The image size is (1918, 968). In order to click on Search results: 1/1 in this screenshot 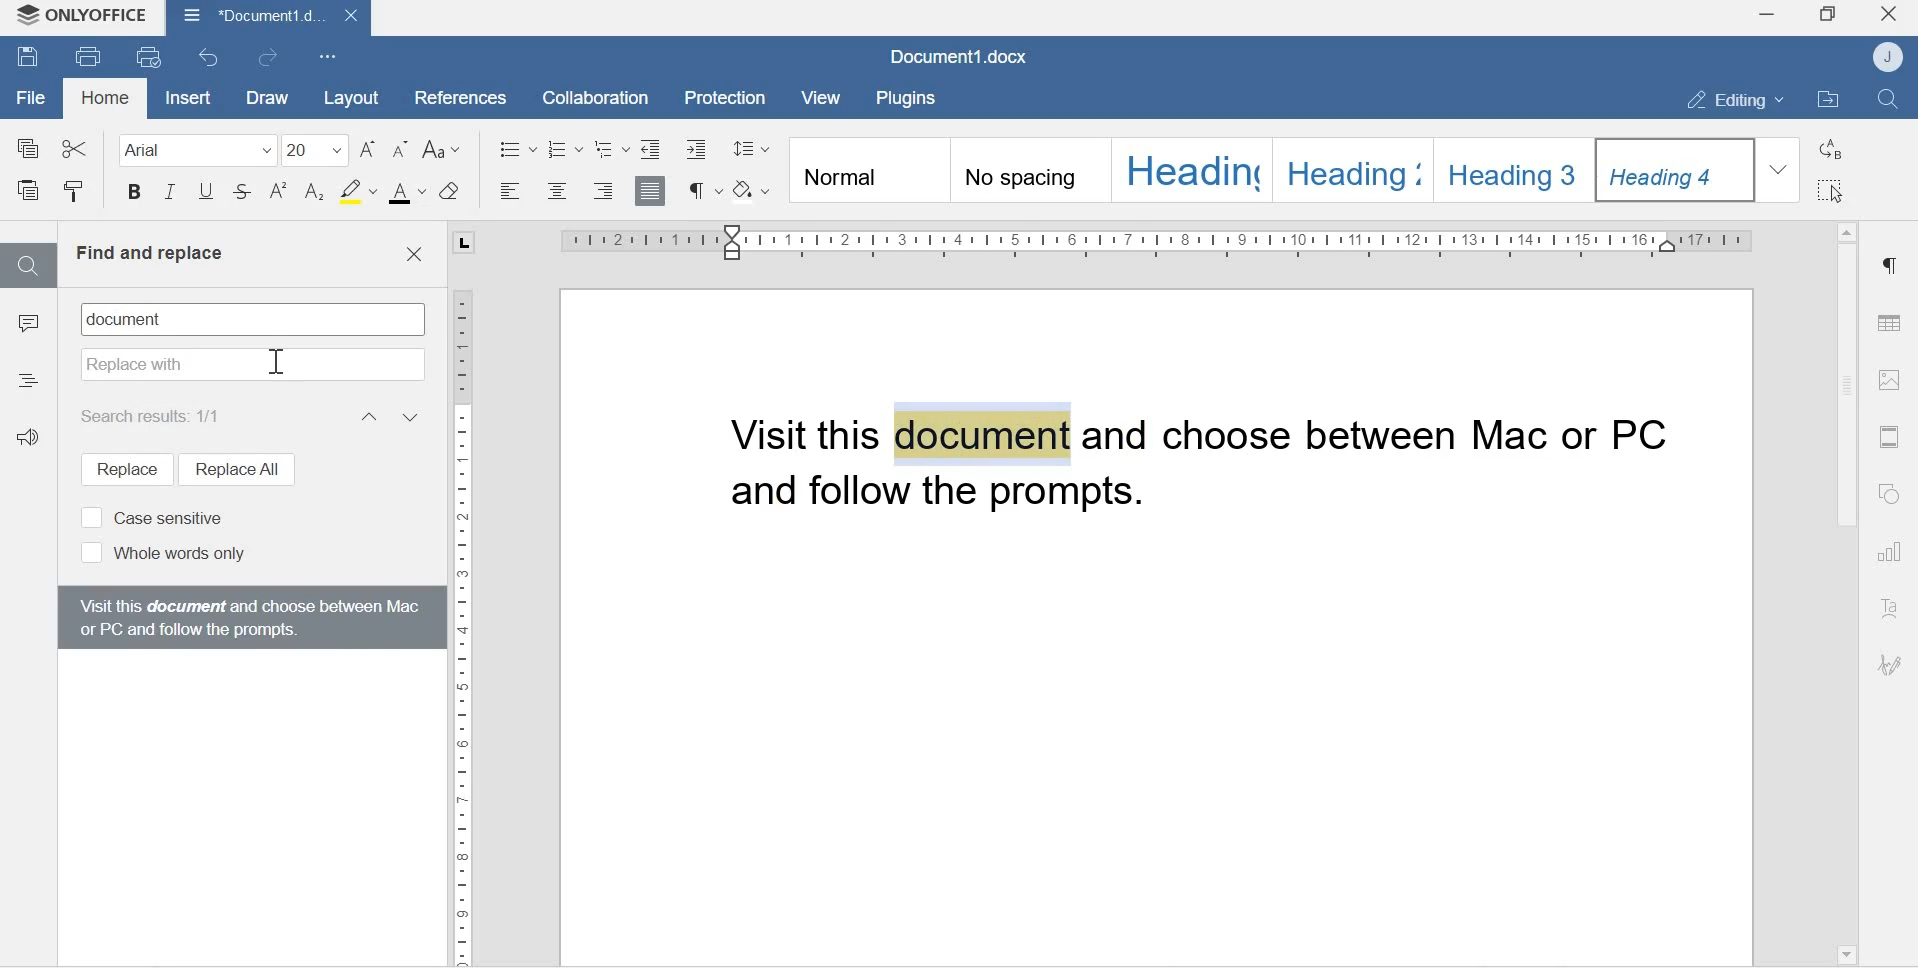, I will do `click(158, 415)`.